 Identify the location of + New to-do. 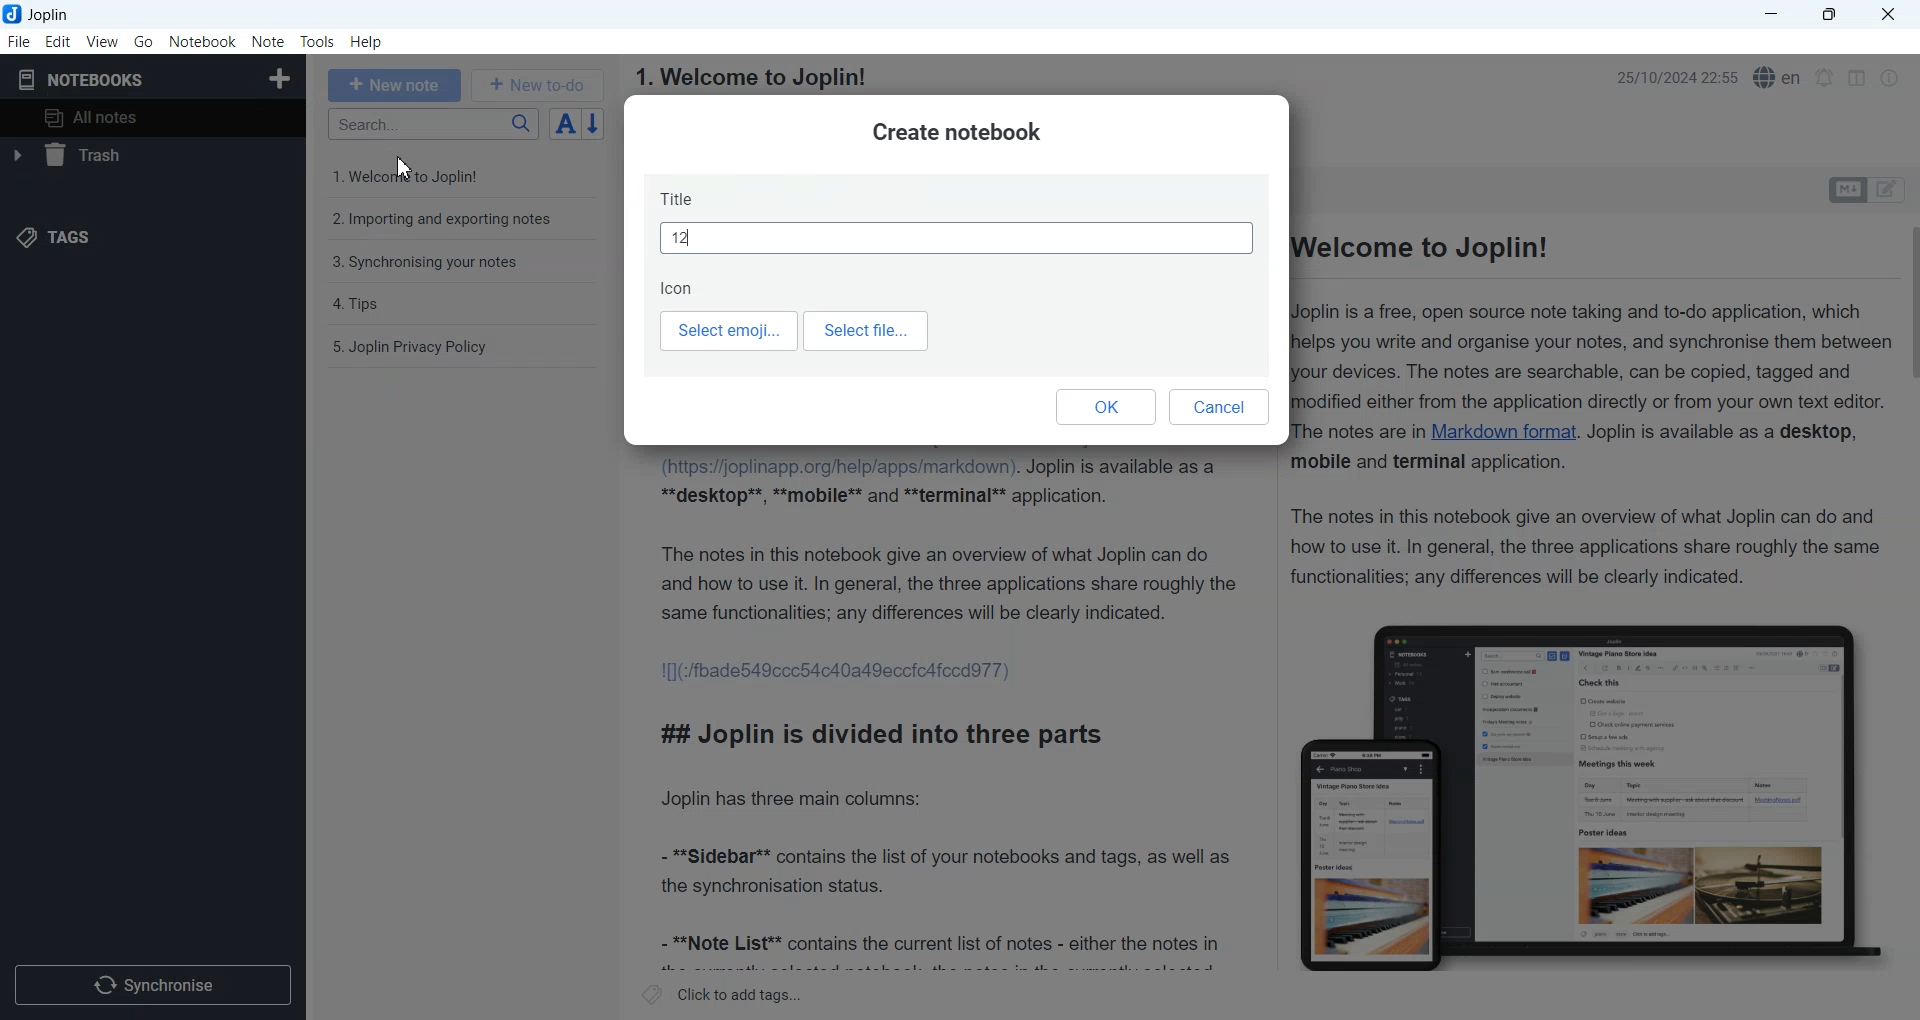
(540, 84).